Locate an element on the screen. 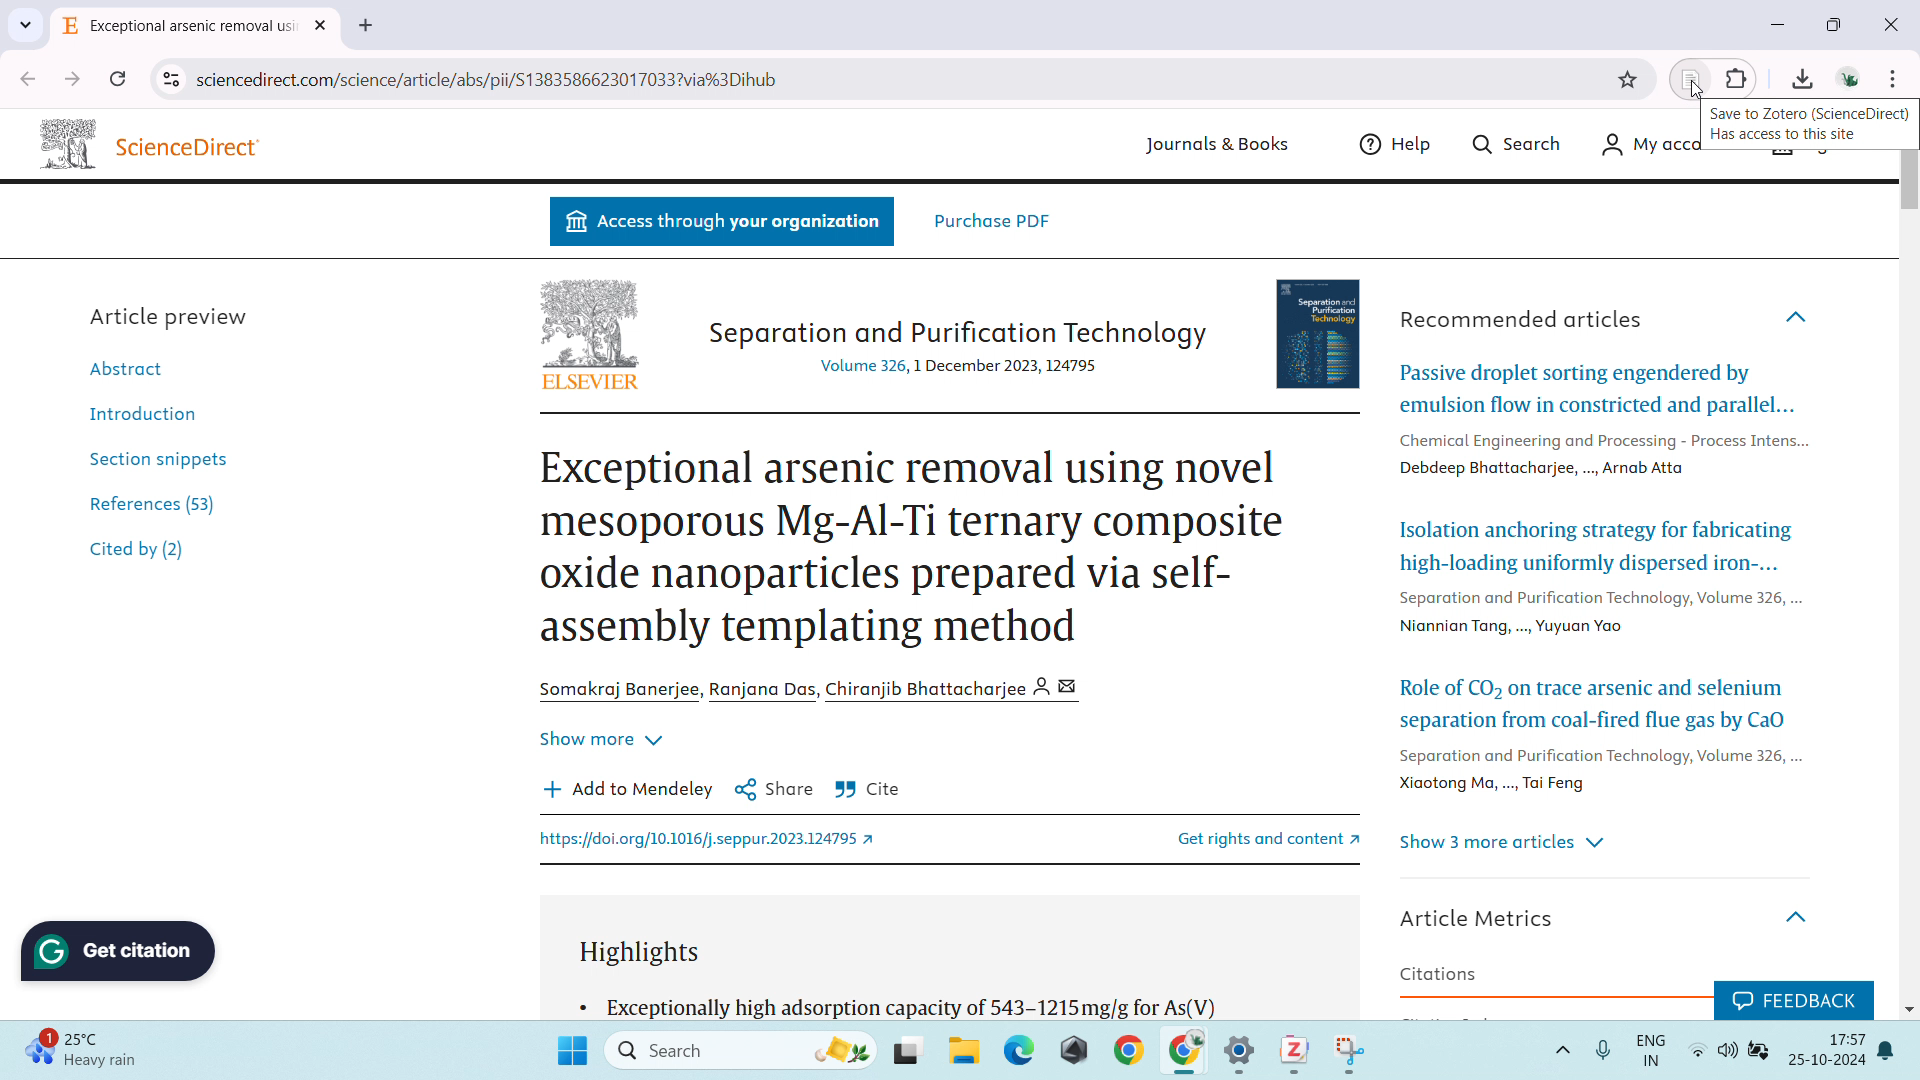  cursor is located at coordinates (1696, 90).